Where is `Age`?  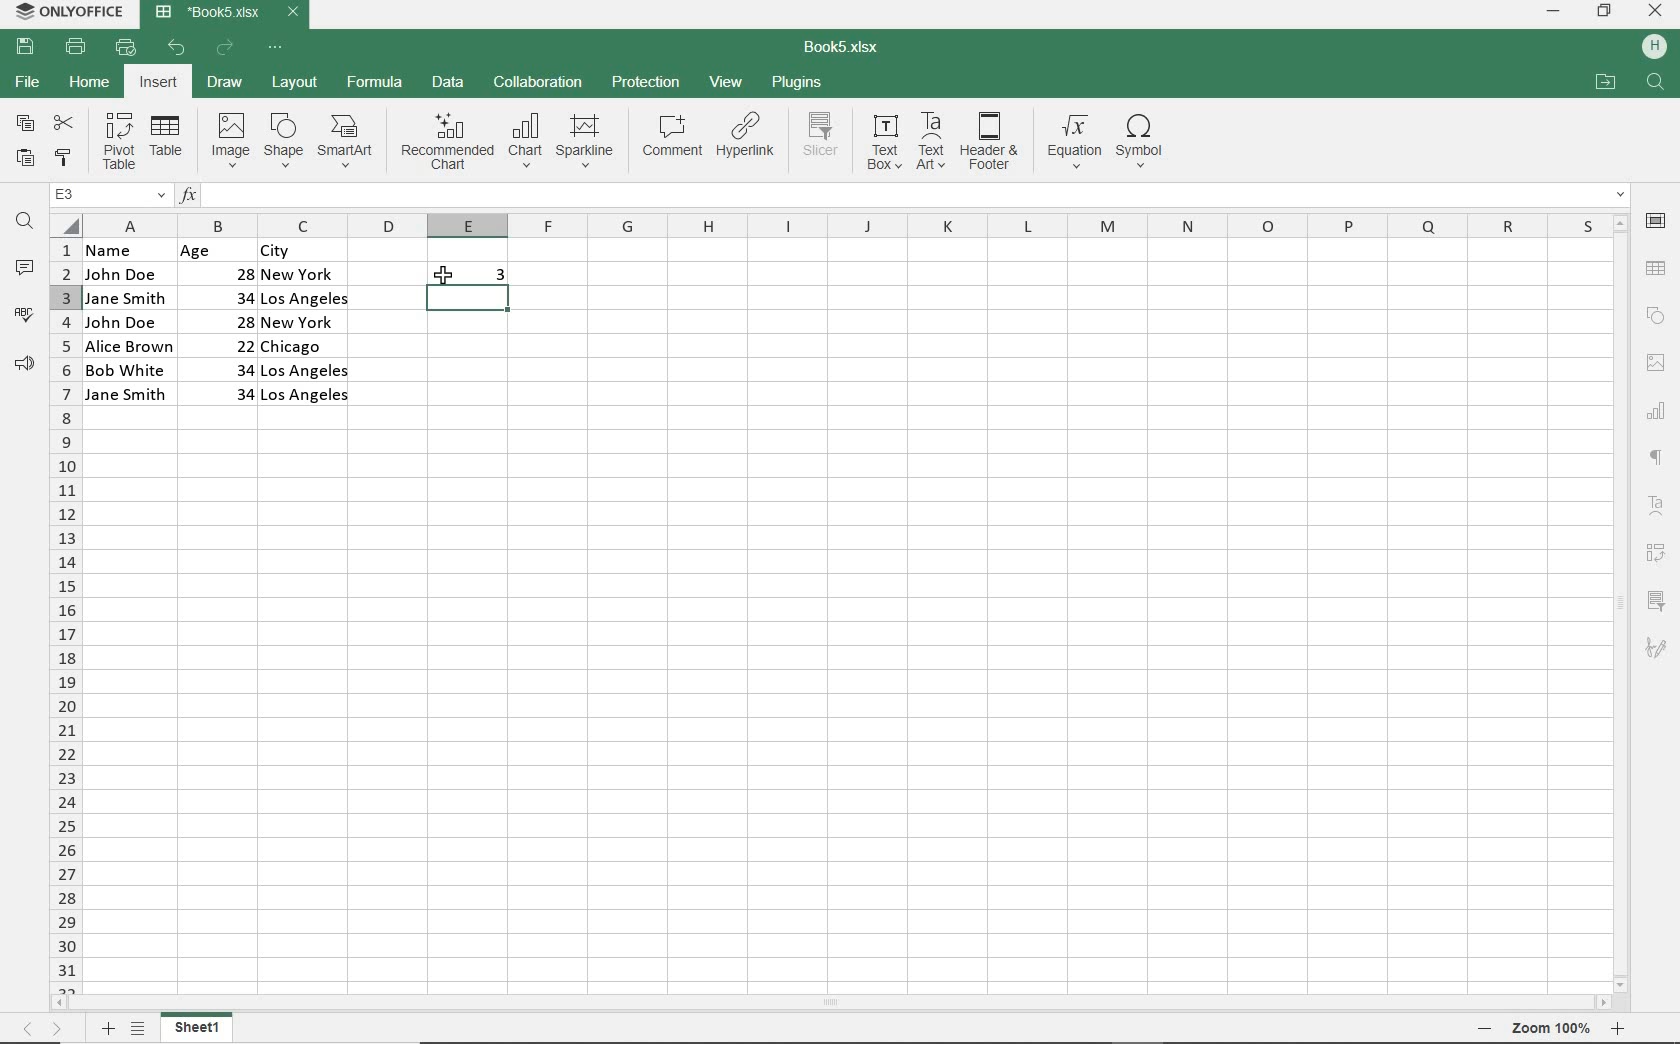
Age is located at coordinates (216, 251).